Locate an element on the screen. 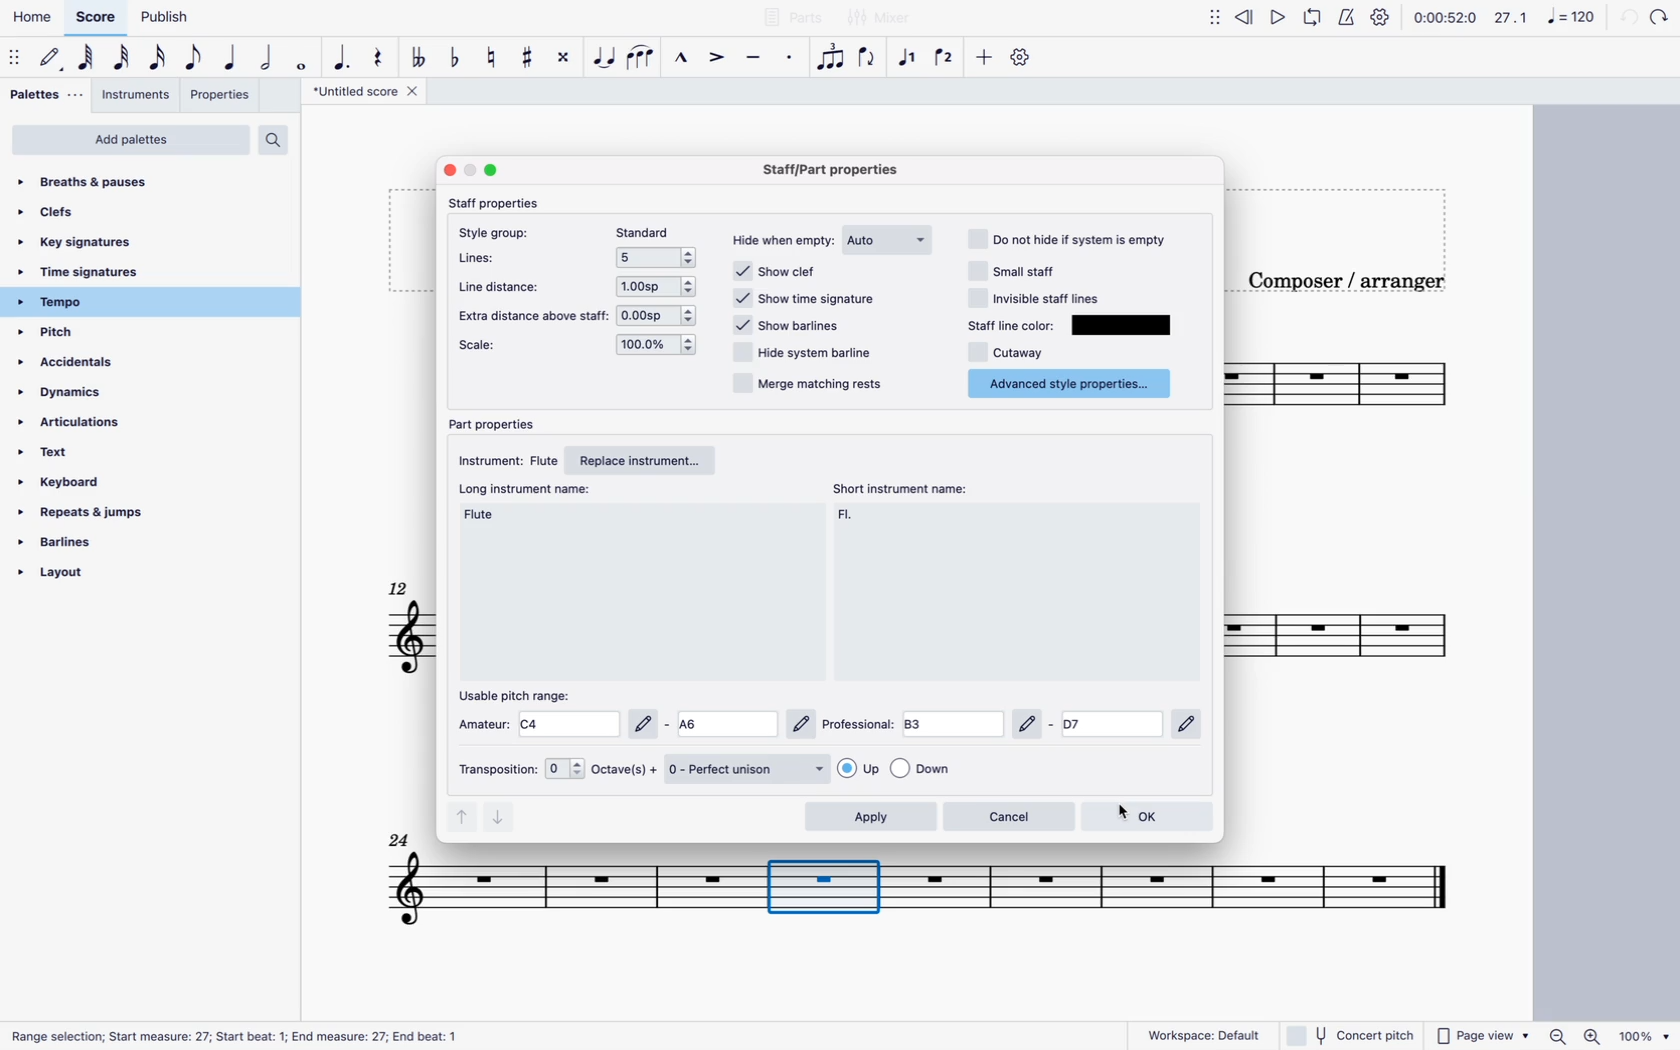 This screenshot has width=1680, height=1050. replace instrument is located at coordinates (649, 460).